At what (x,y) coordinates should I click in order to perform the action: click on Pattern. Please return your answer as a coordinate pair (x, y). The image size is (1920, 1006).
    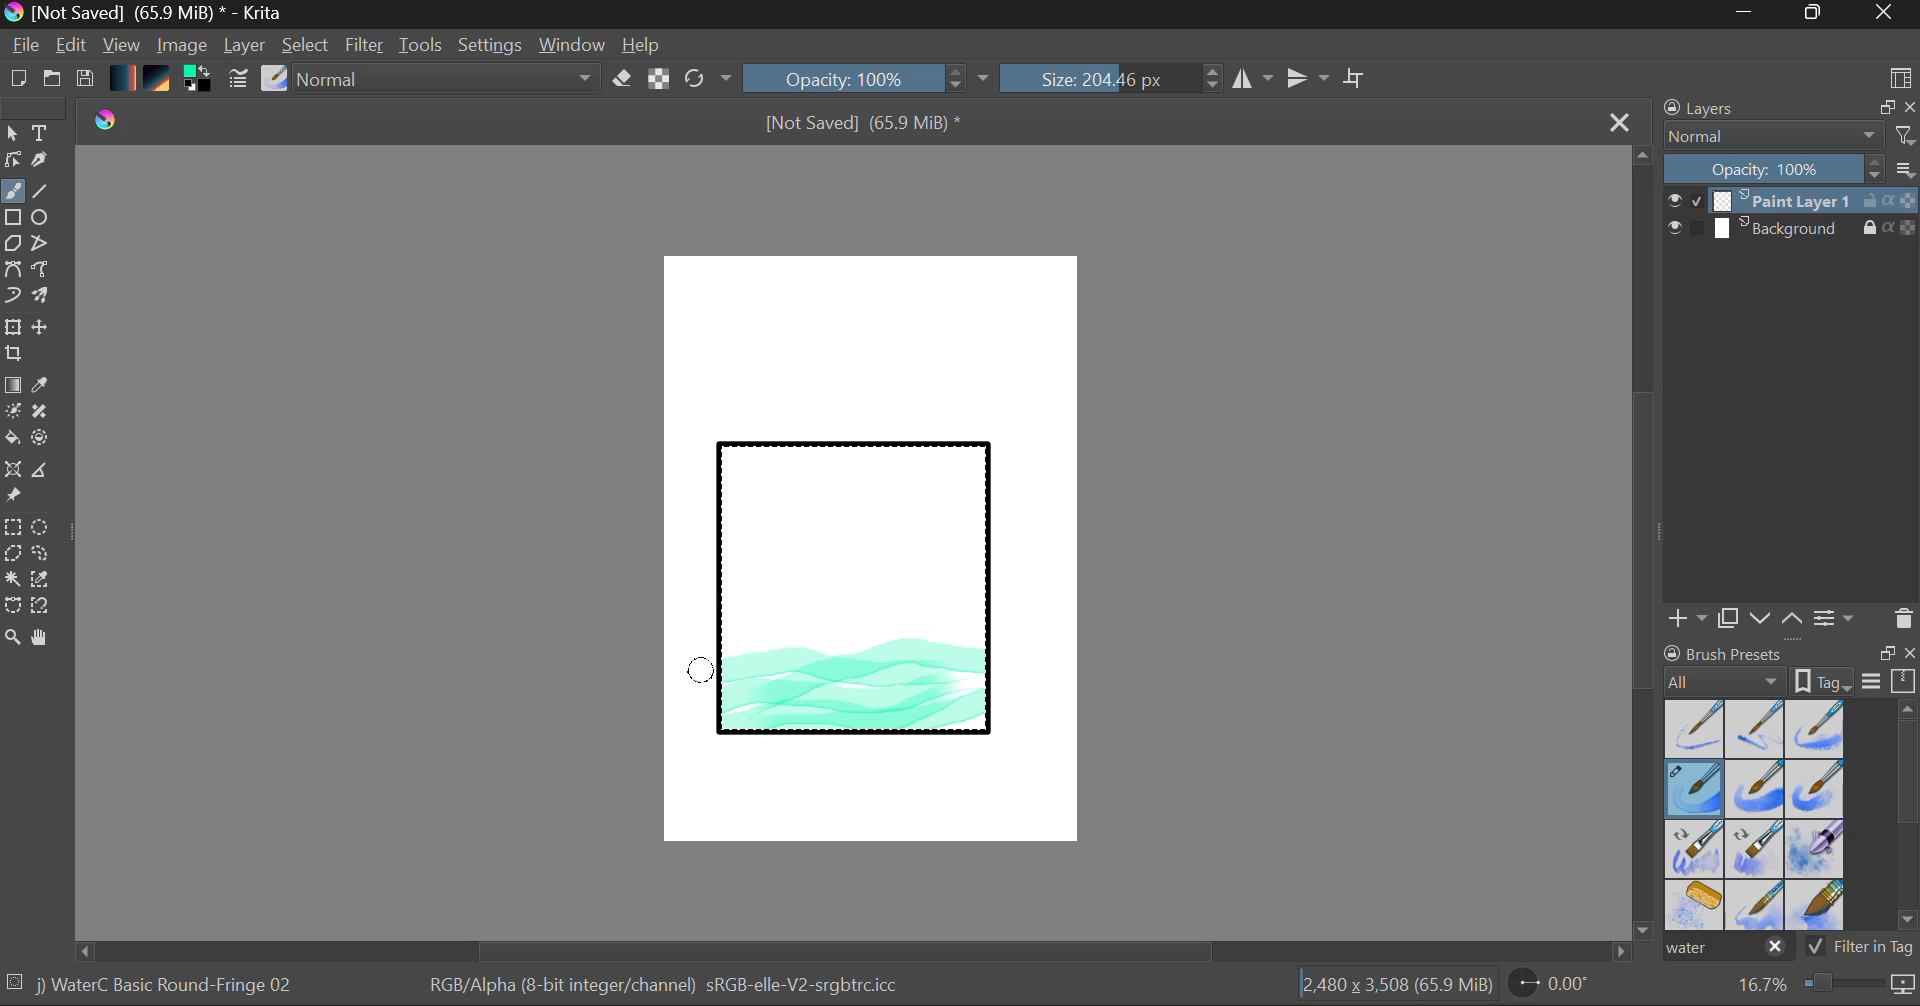
    Looking at the image, I should click on (160, 80).